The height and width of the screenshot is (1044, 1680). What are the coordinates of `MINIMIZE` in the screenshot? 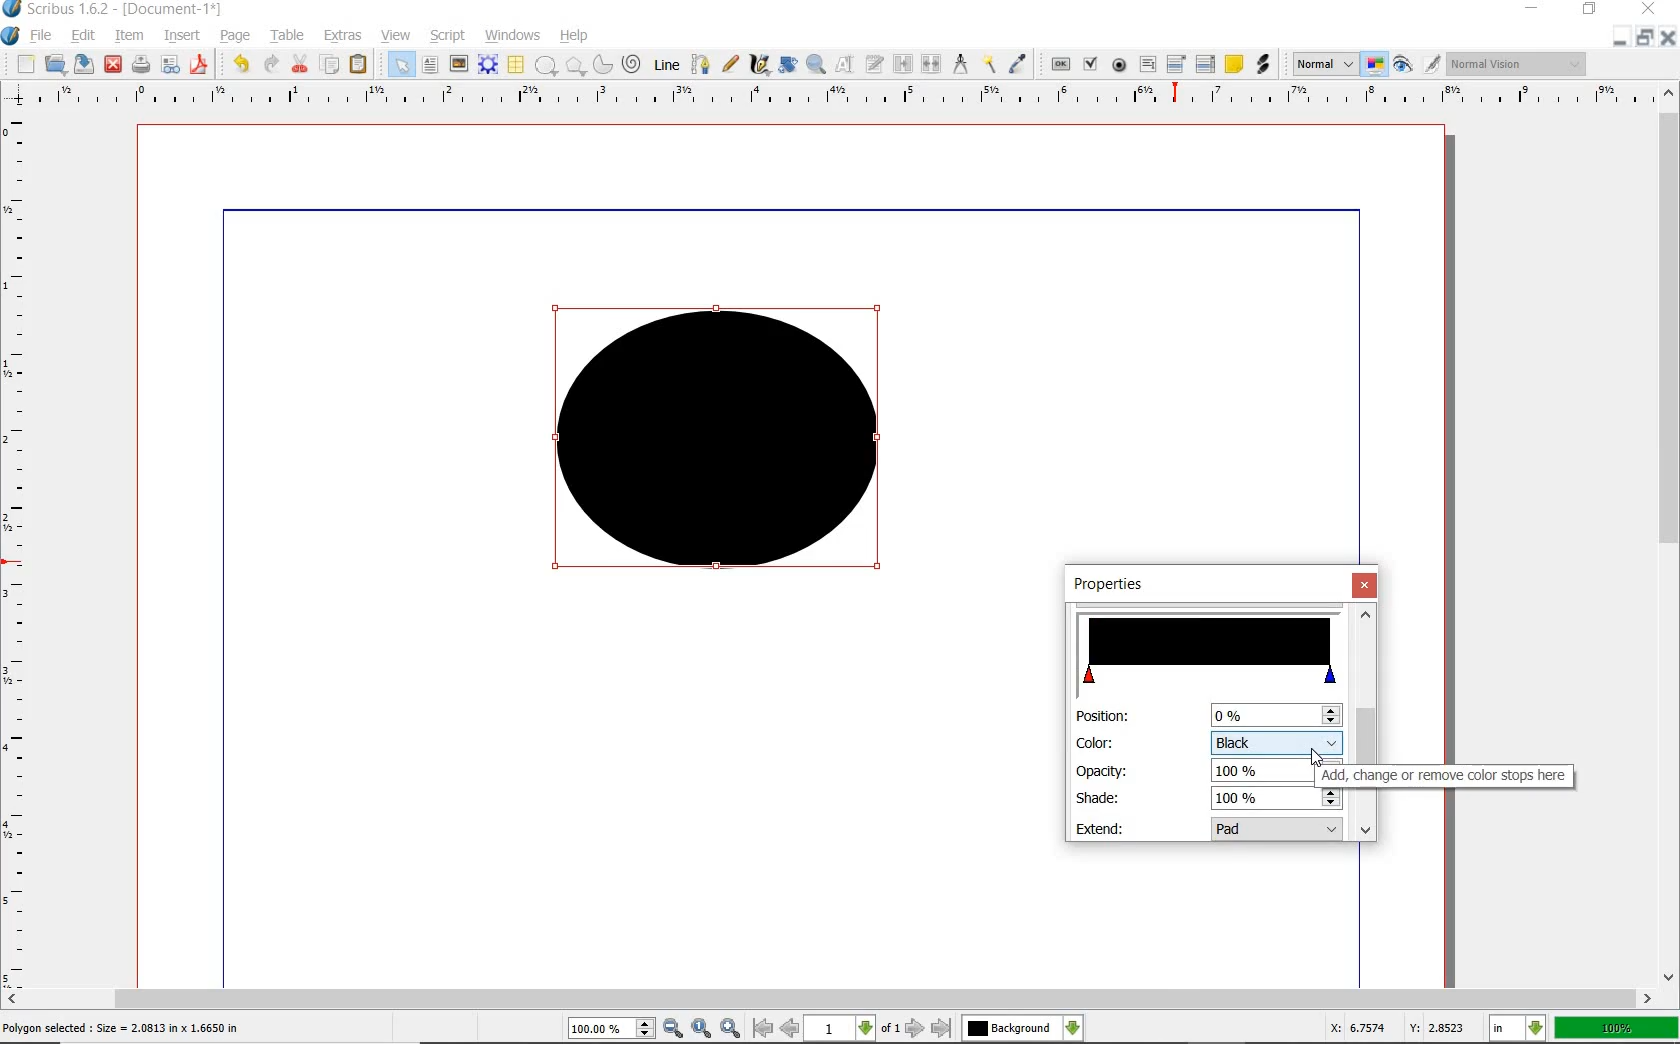 It's located at (1534, 7).